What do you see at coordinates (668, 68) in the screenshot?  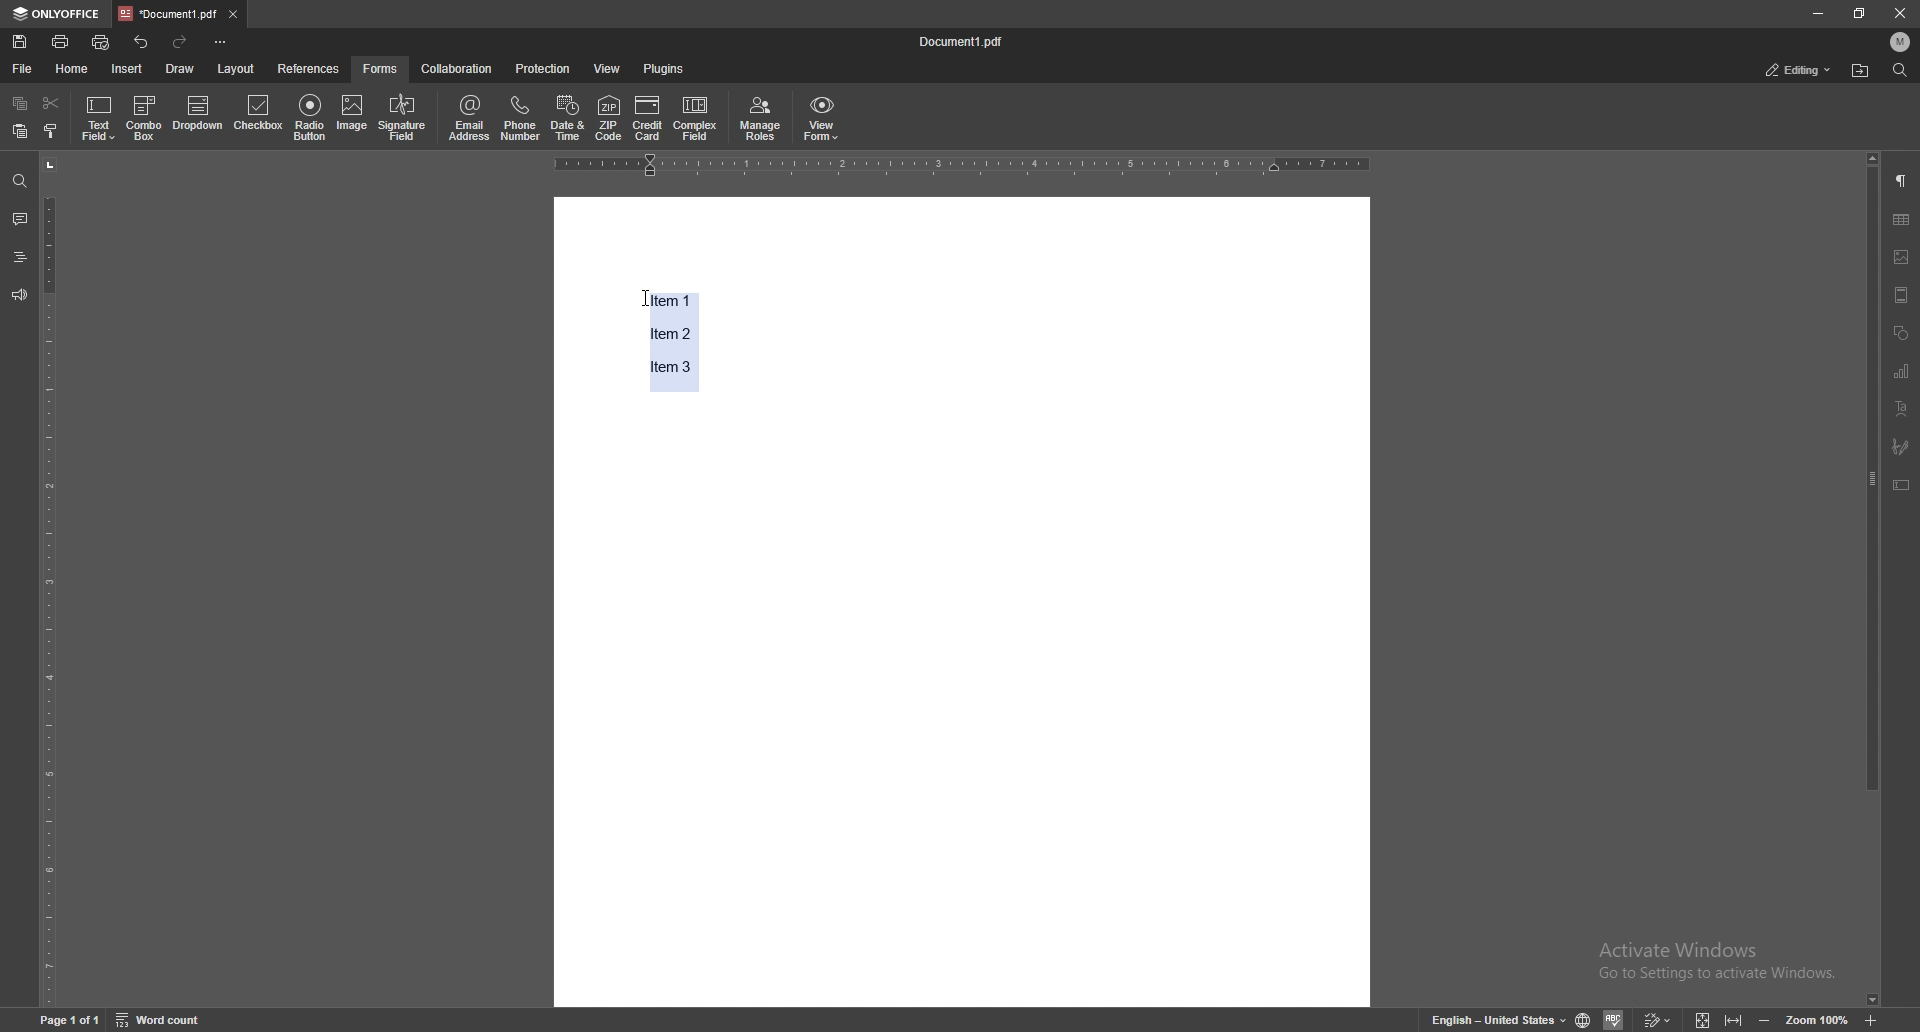 I see `plugins` at bounding box center [668, 68].